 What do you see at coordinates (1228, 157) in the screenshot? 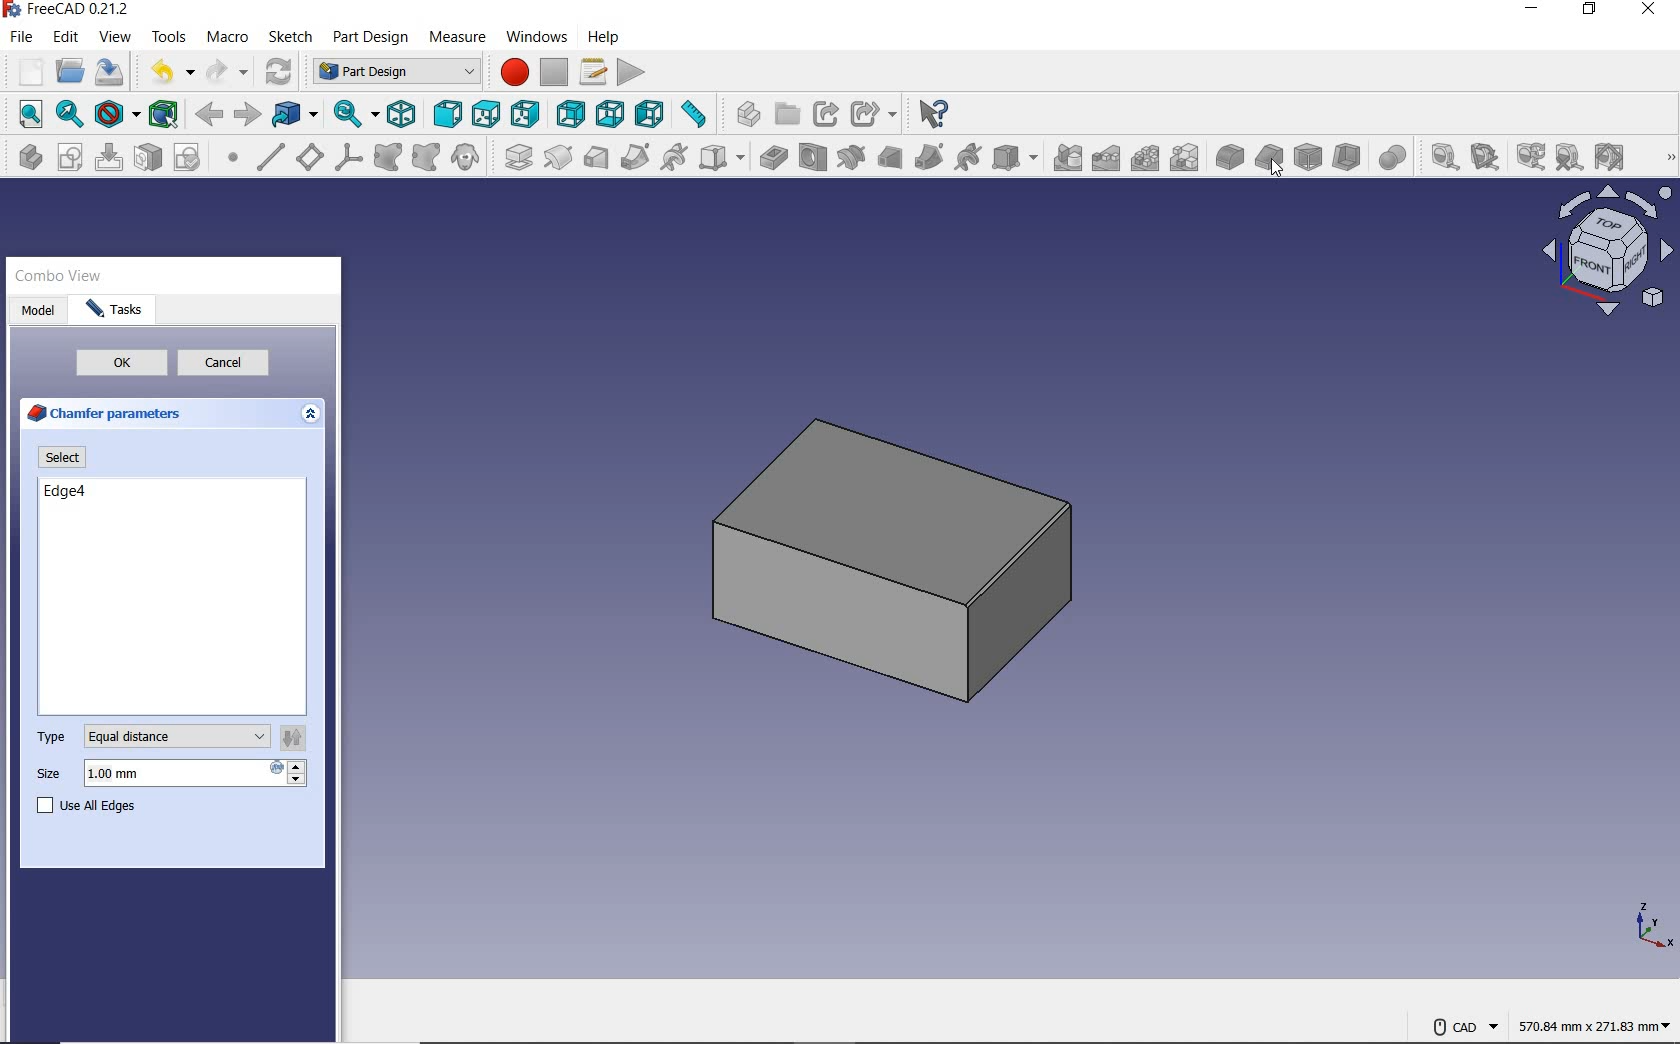
I see `fillet` at bounding box center [1228, 157].